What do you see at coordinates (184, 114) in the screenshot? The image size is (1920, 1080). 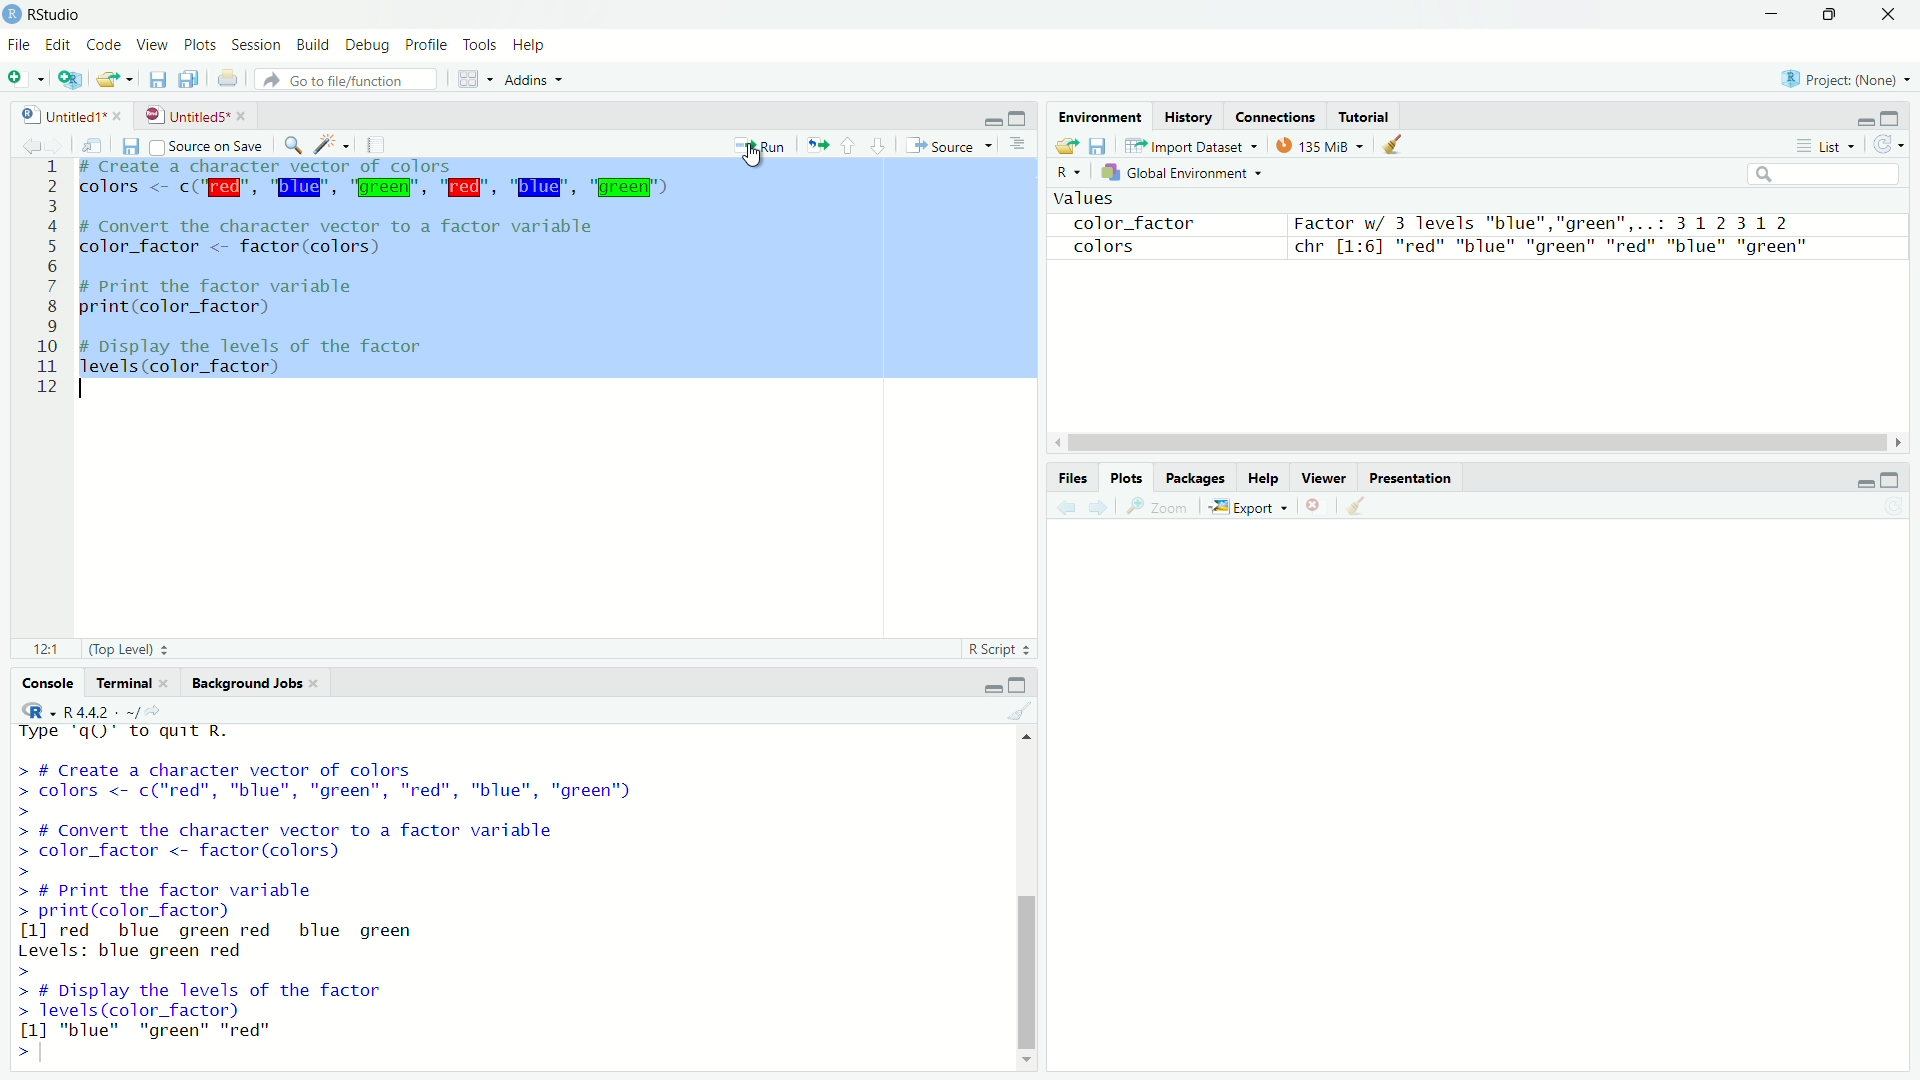 I see `untitled5` at bounding box center [184, 114].